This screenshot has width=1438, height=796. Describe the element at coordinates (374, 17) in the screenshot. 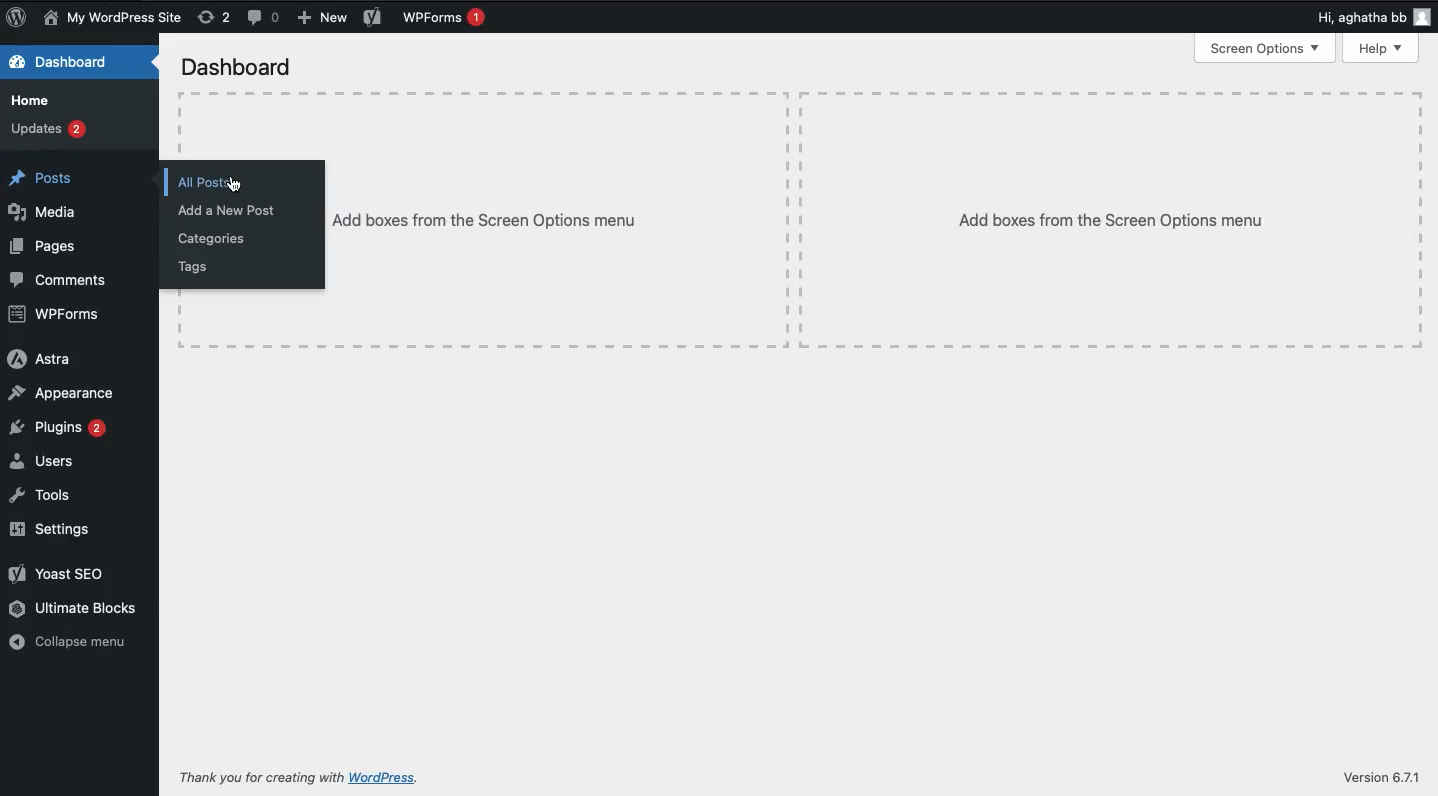

I see `Yoast` at that location.